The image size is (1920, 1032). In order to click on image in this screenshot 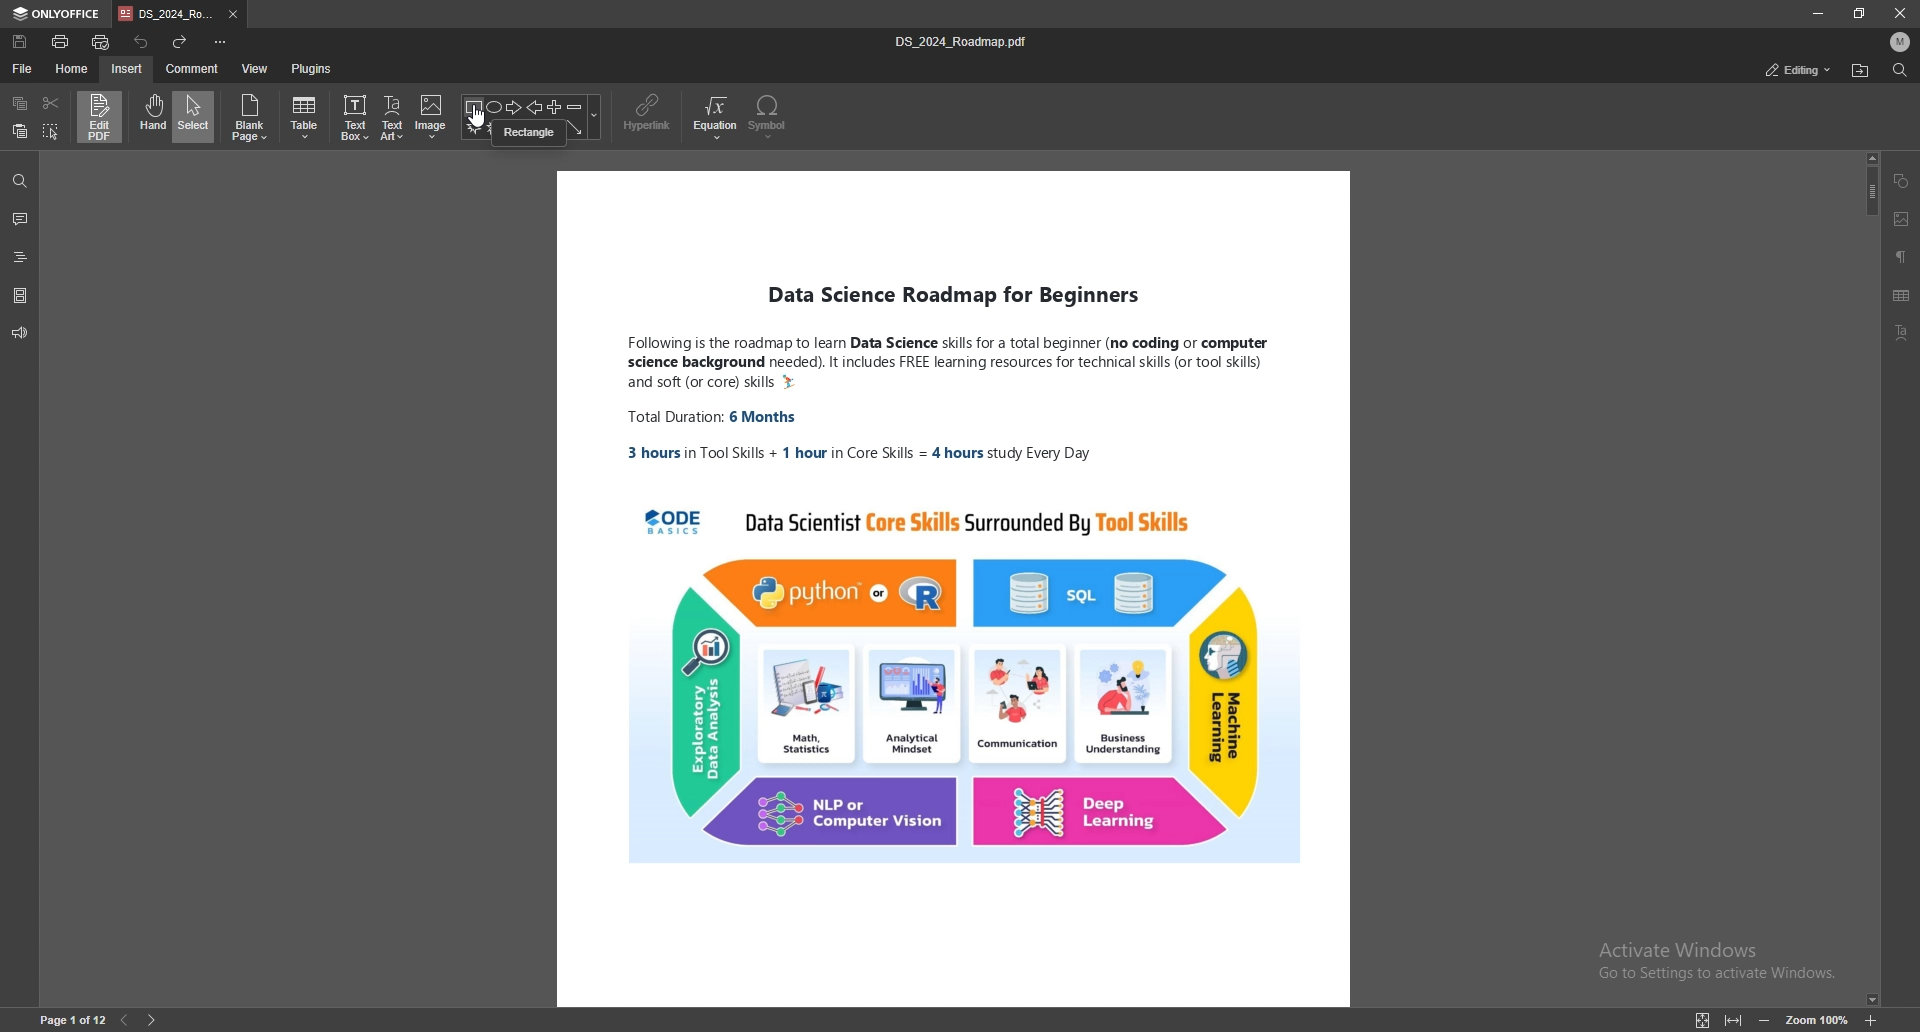, I will do `click(431, 117)`.